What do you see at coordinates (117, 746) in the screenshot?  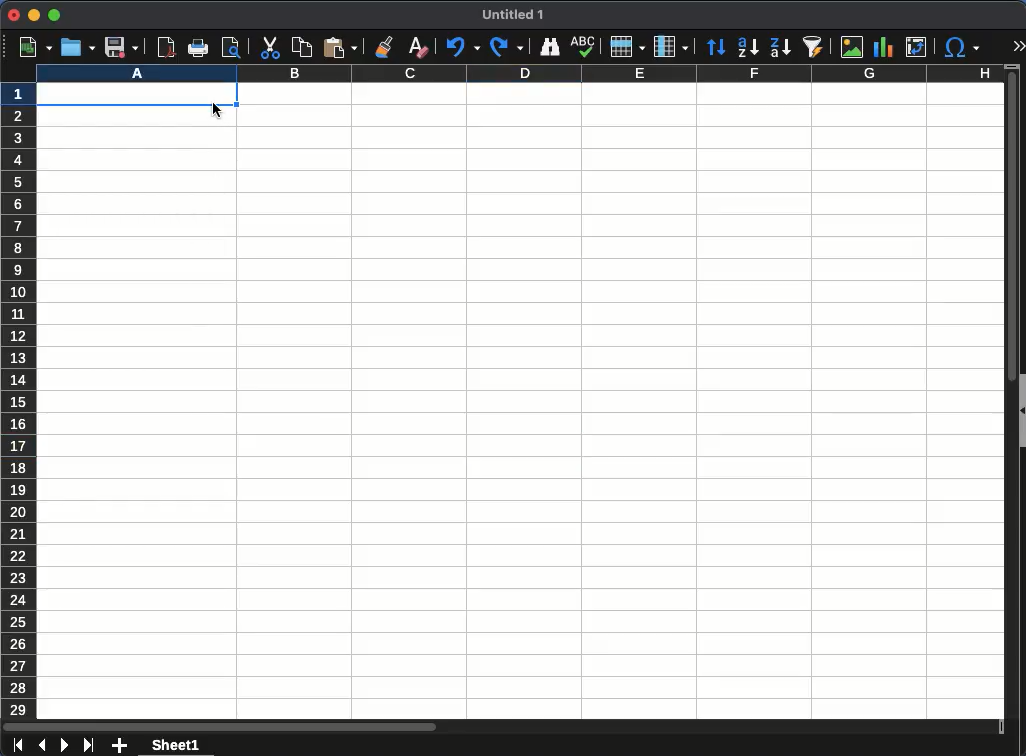 I see `add sheet` at bounding box center [117, 746].